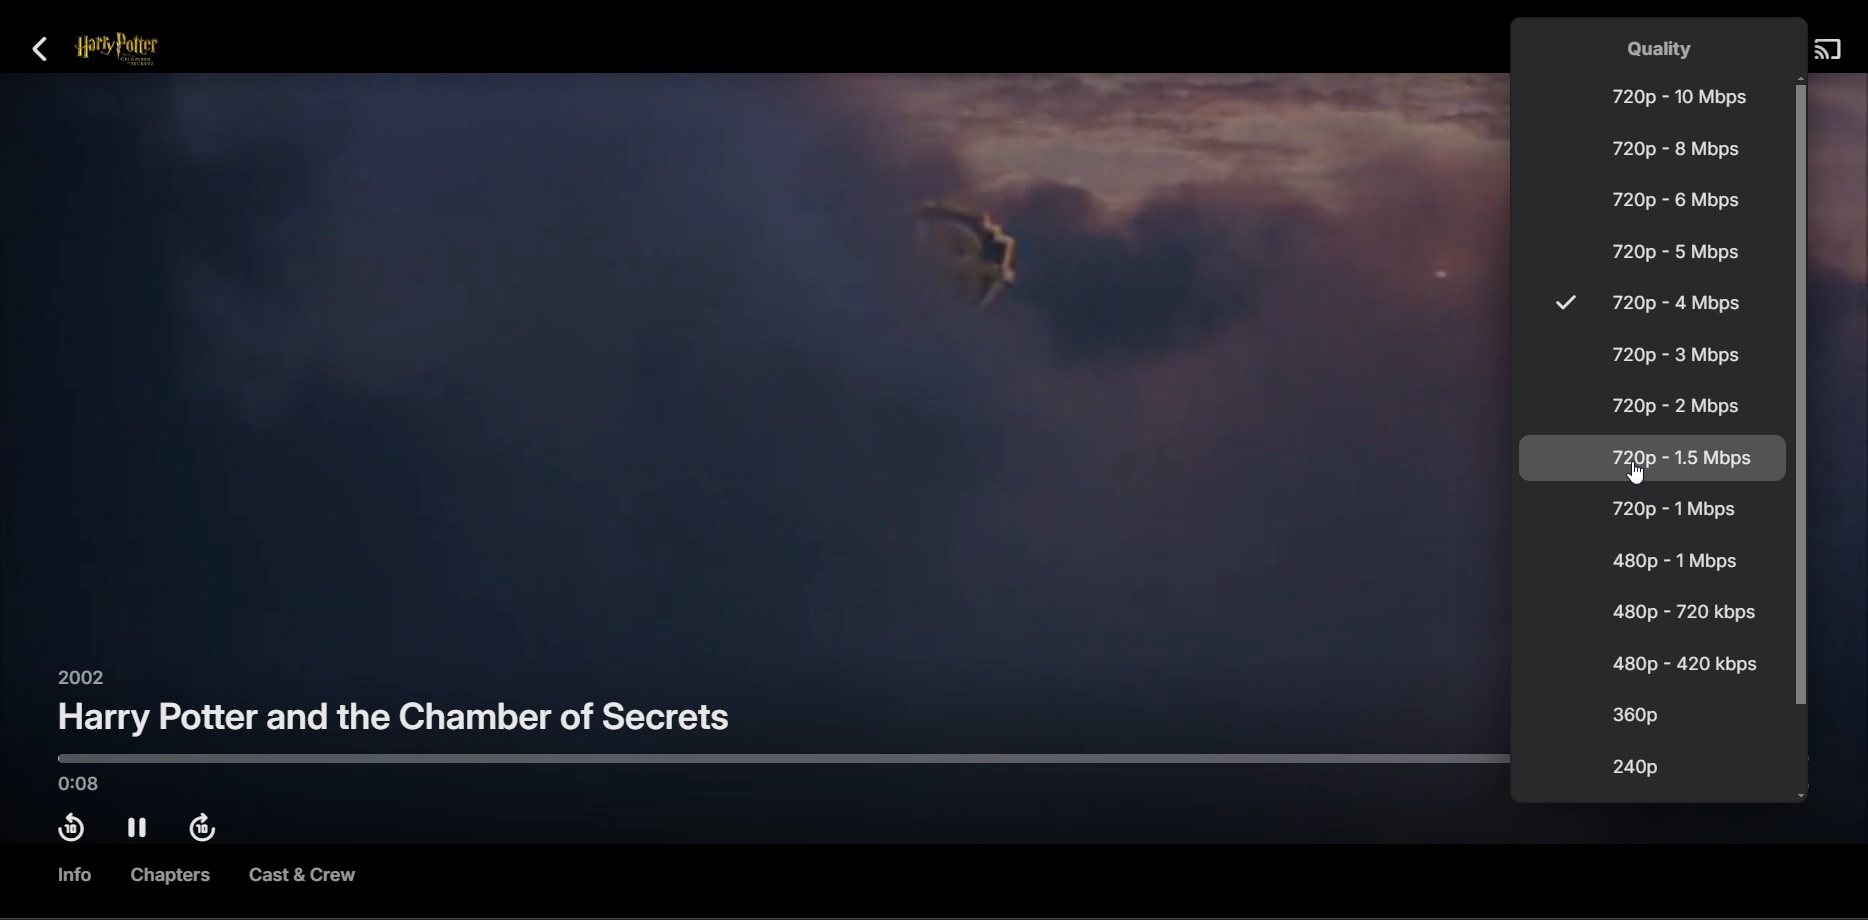 The height and width of the screenshot is (920, 1868). Describe the element at coordinates (70, 875) in the screenshot. I see `Info` at that location.